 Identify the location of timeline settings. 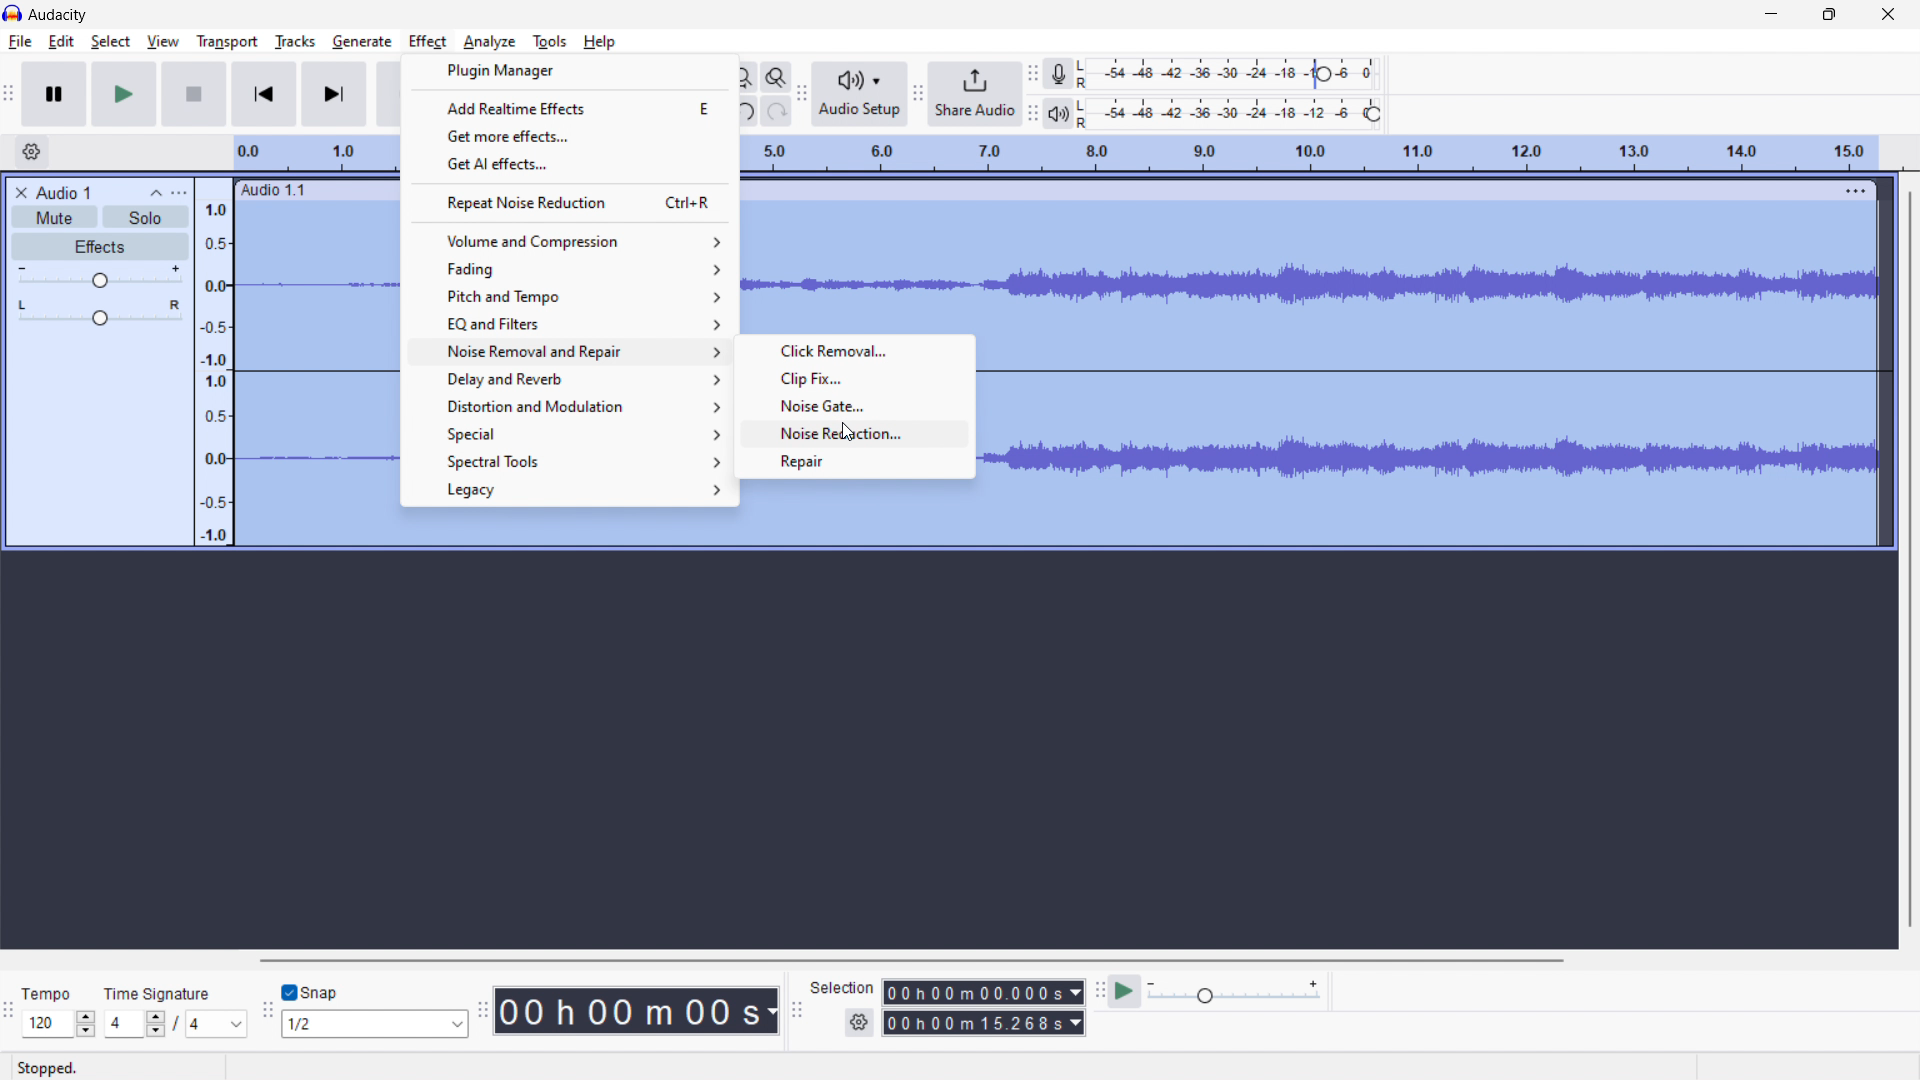
(32, 151).